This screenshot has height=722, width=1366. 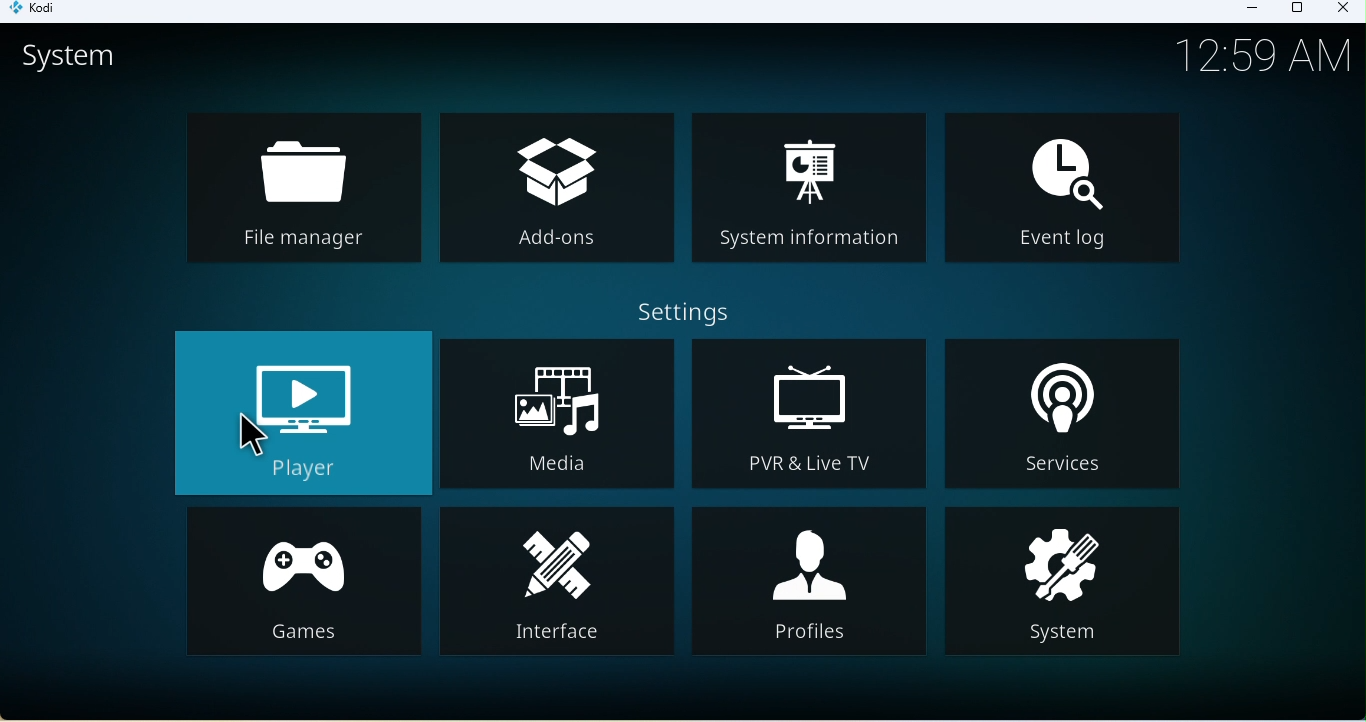 What do you see at coordinates (303, 413) in the screenshot?
I see `Player` at bounding box center [303, 413].